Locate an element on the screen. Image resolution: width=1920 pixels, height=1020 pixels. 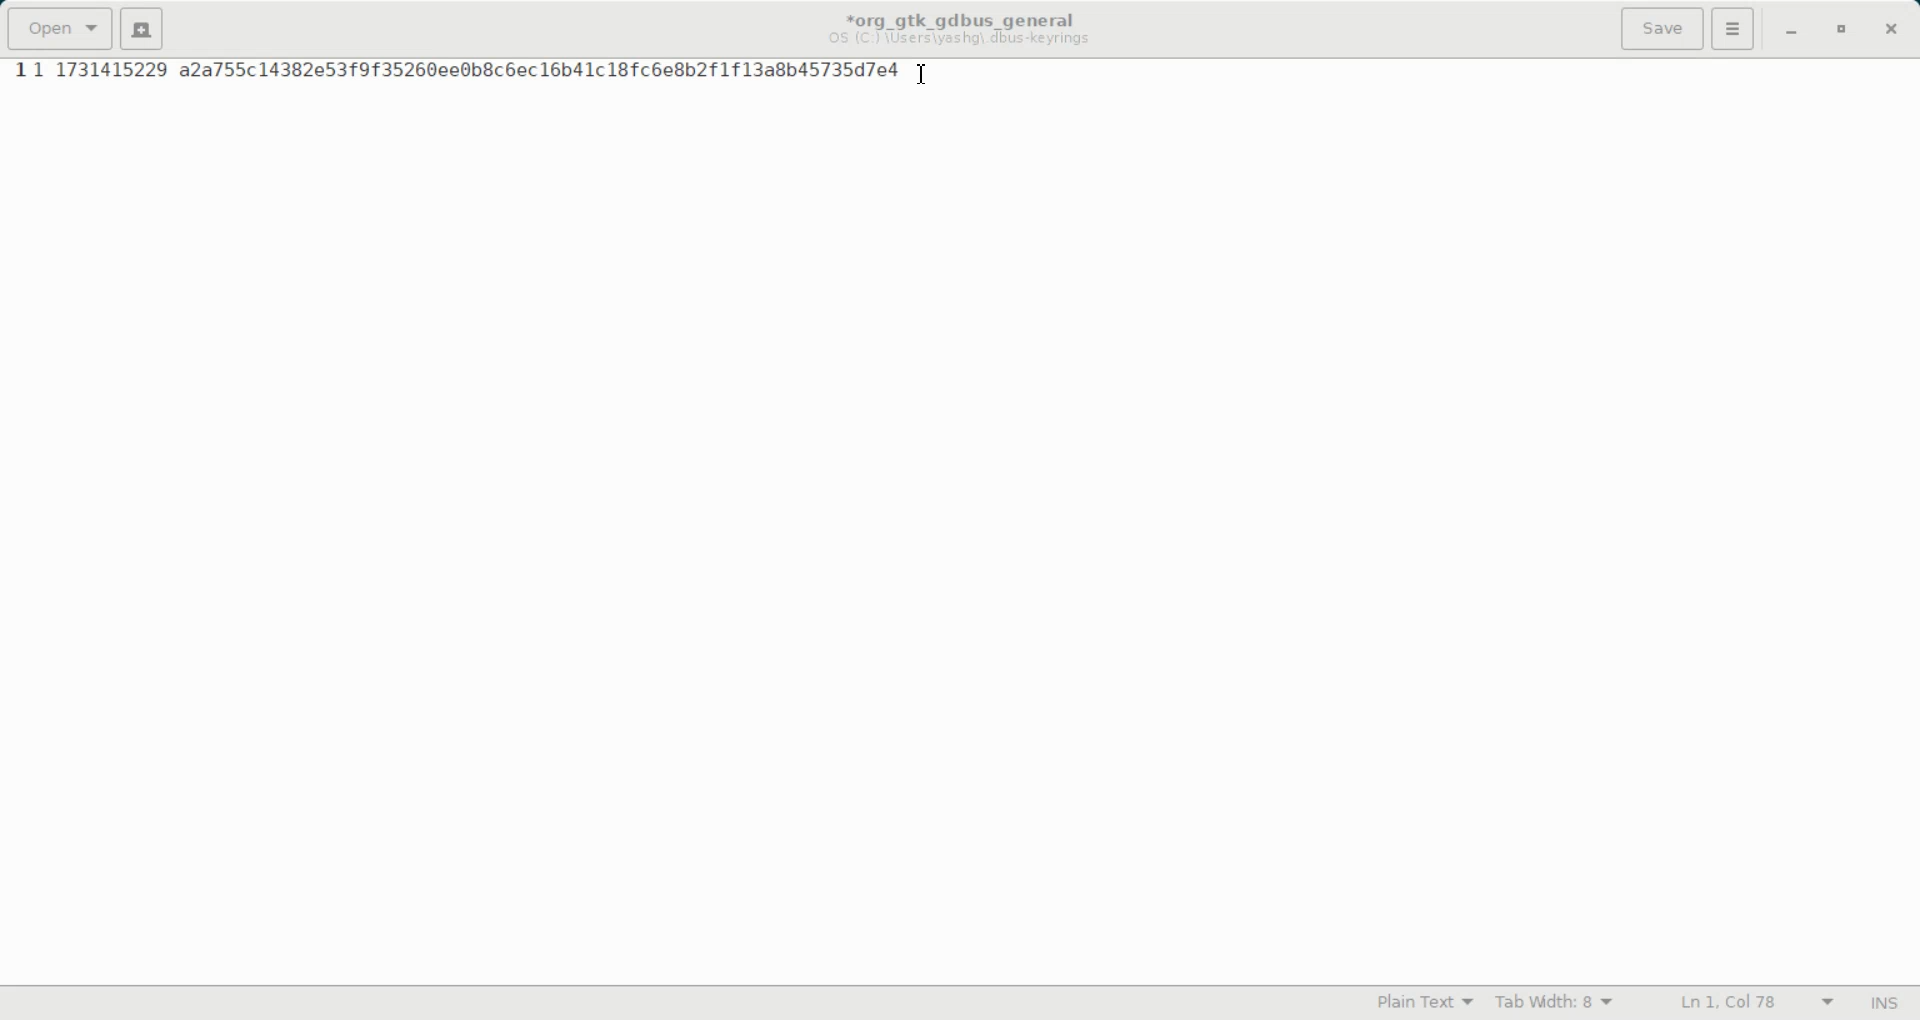
Plain Text is located at coordinates (1425, 1004).